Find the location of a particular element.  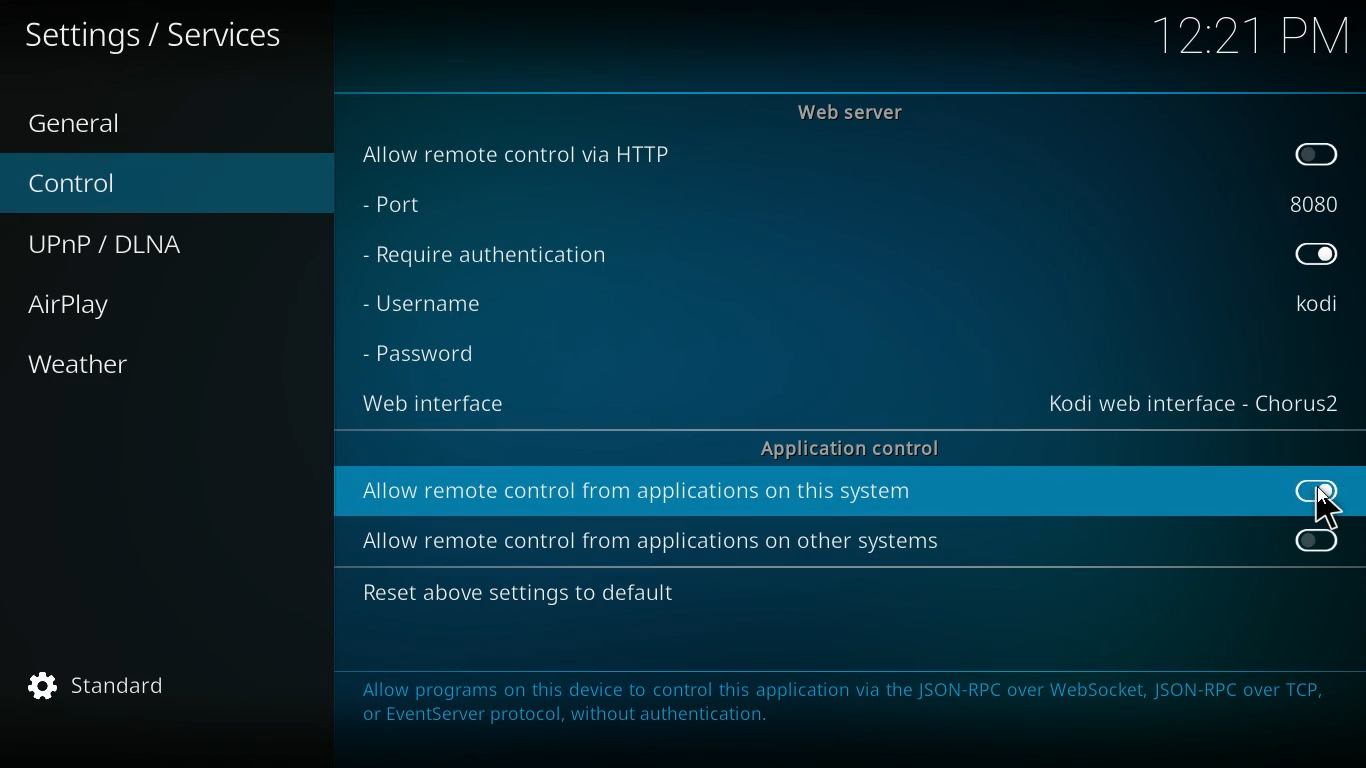

reset is located at coordinates (517, 595).